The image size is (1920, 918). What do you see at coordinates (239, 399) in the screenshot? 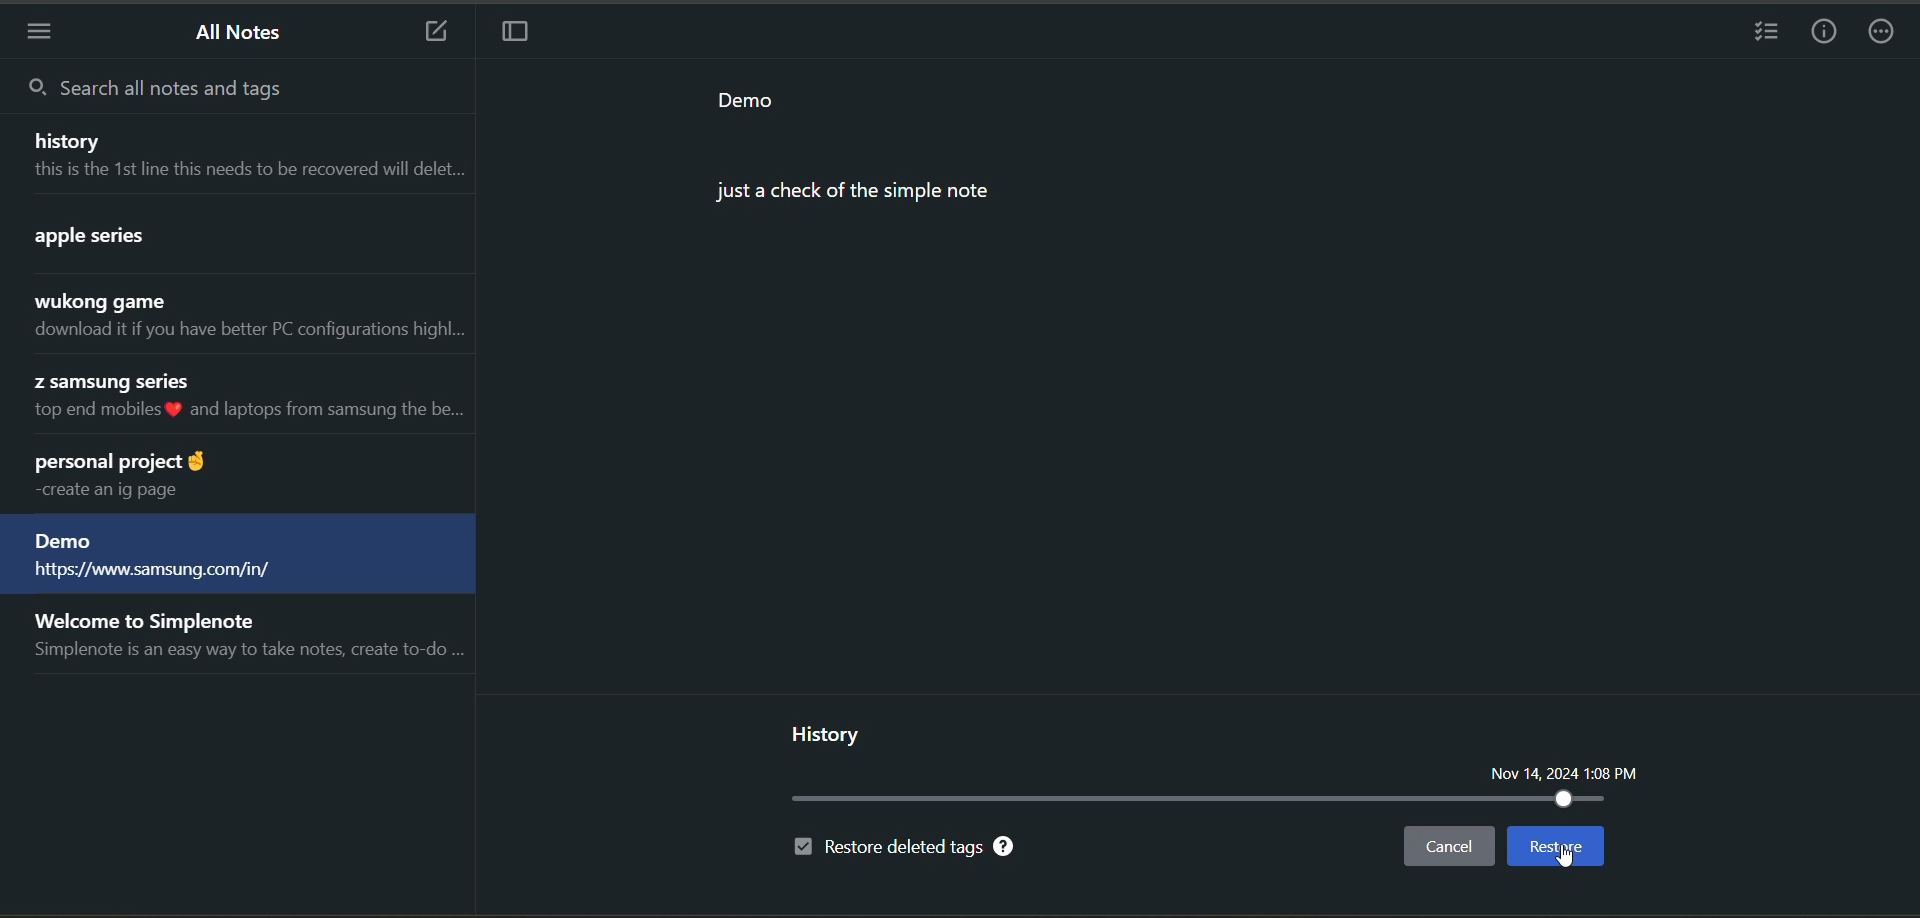
I see `note title and preview` at bounding box center [239, 399].